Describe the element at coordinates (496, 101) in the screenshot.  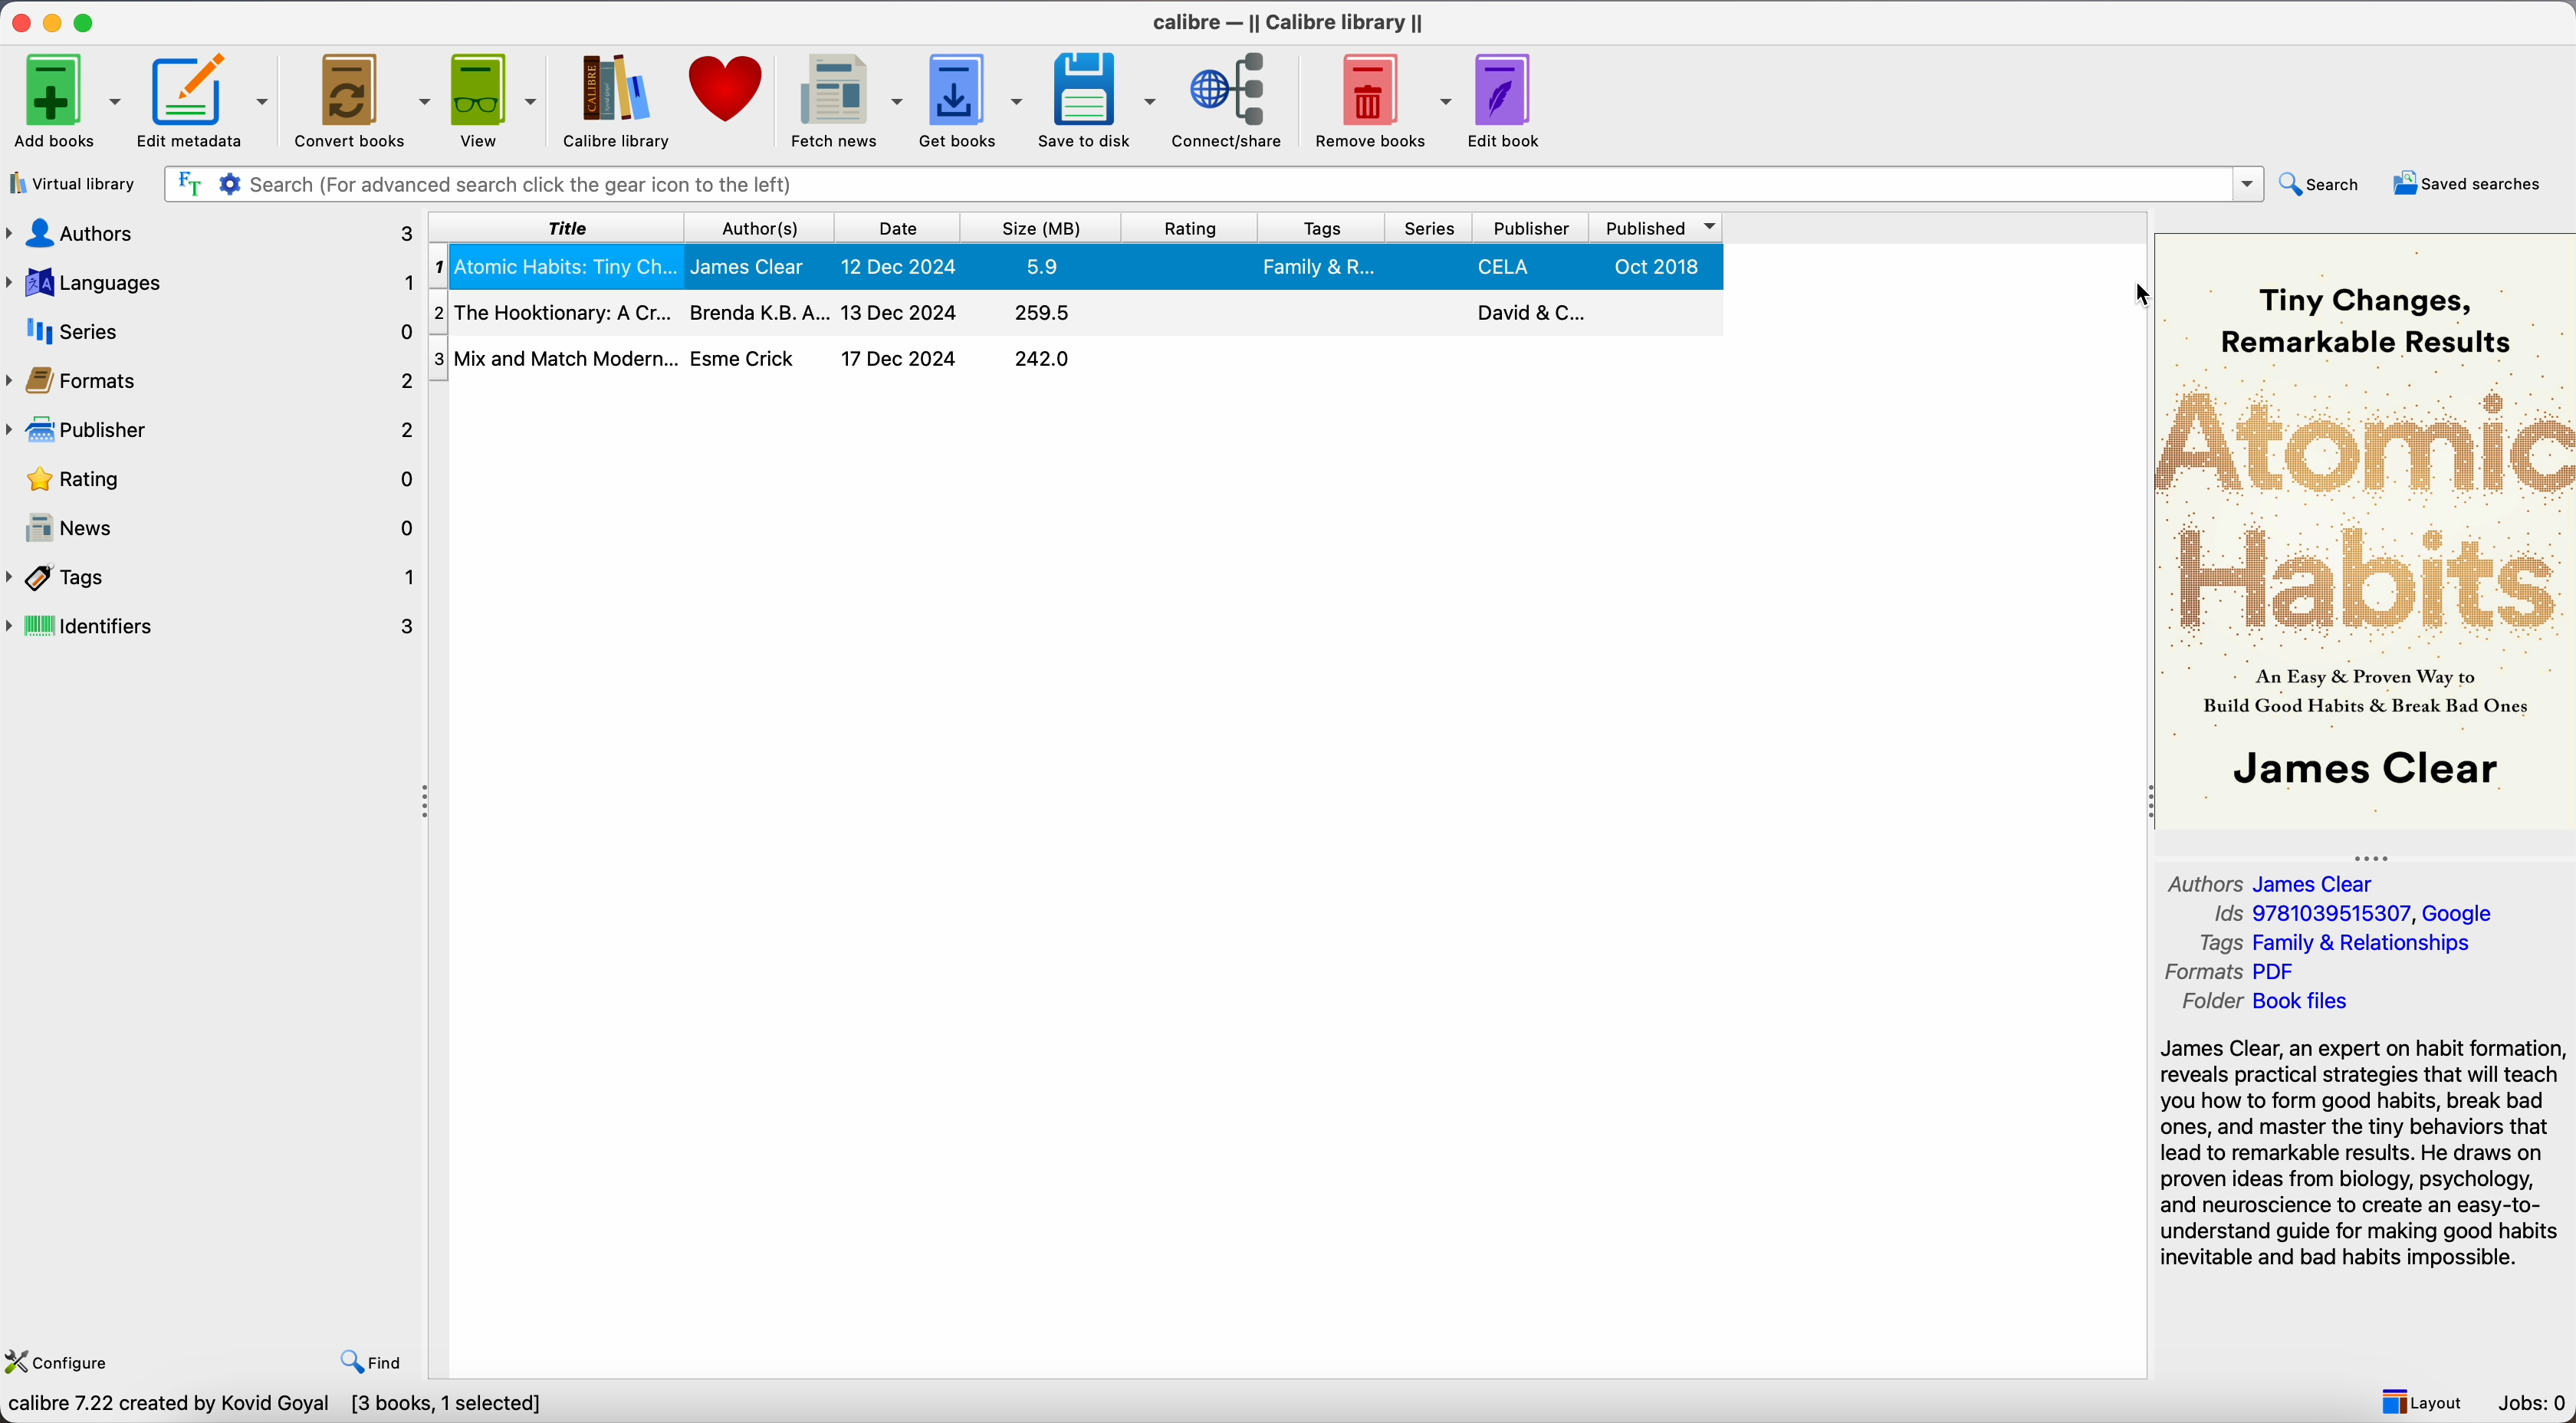
I see `view` at that location.